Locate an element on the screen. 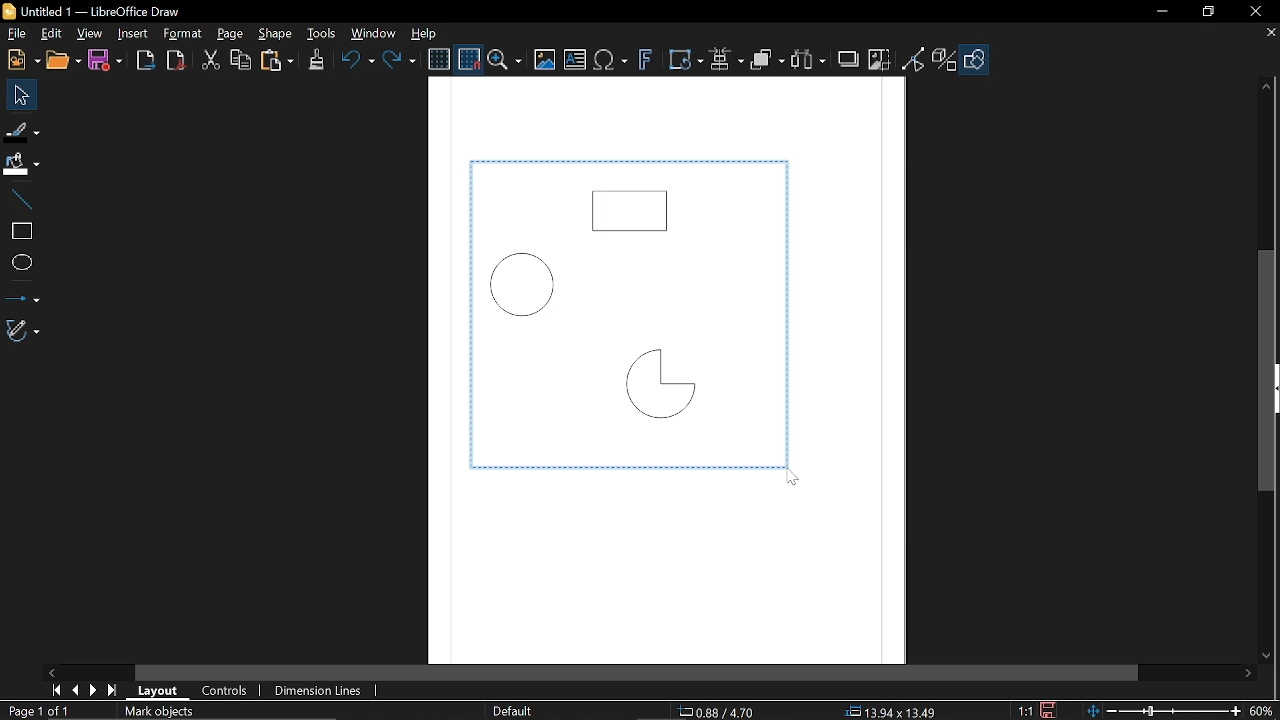  next page is located at coordinates (89, 690).